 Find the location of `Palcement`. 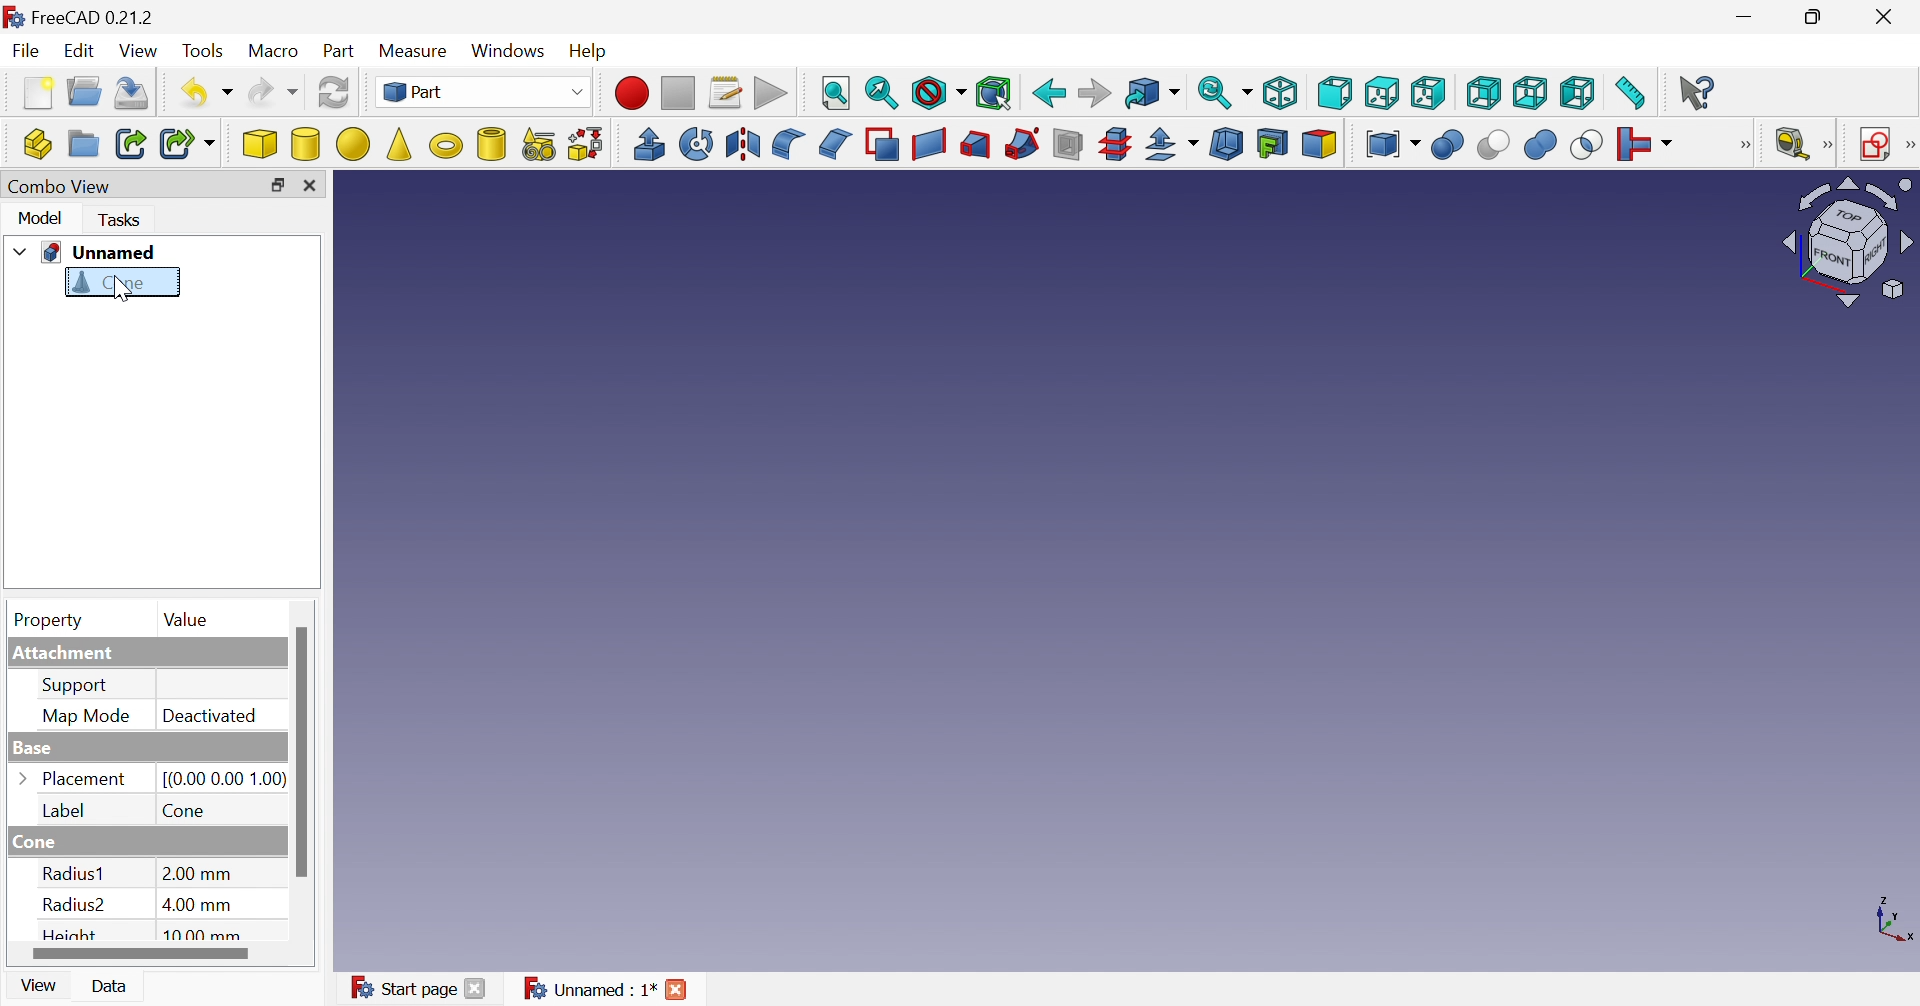

Palcement is located at coordinates (86, 778).